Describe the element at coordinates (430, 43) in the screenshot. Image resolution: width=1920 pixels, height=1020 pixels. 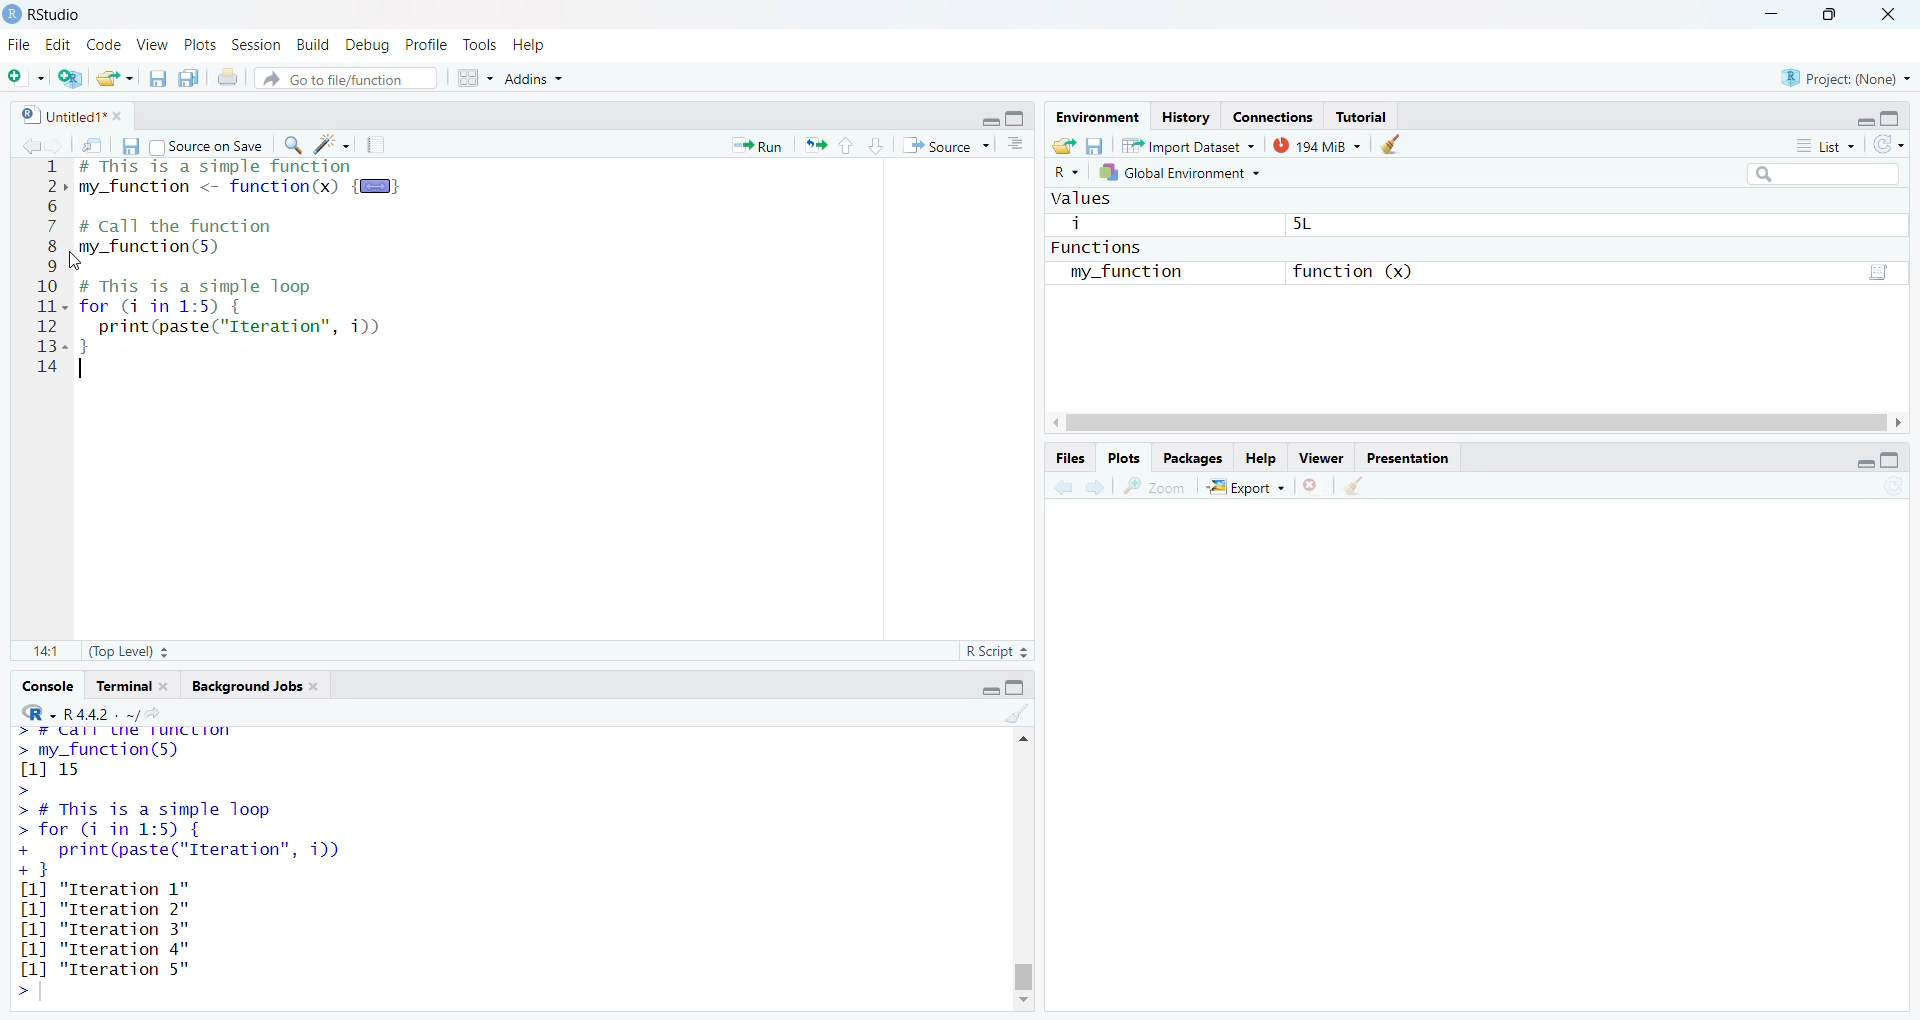
I see `profile` at that location.